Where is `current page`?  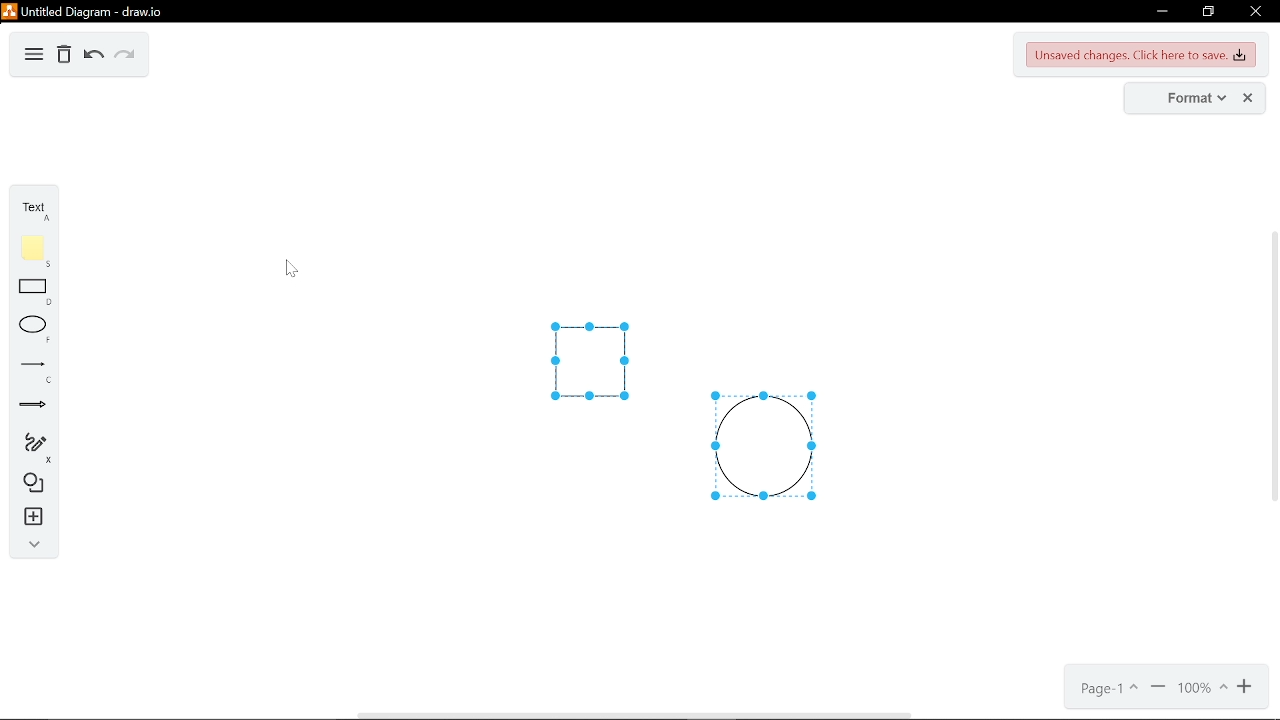 current page is located at coordinates (1107, 689).